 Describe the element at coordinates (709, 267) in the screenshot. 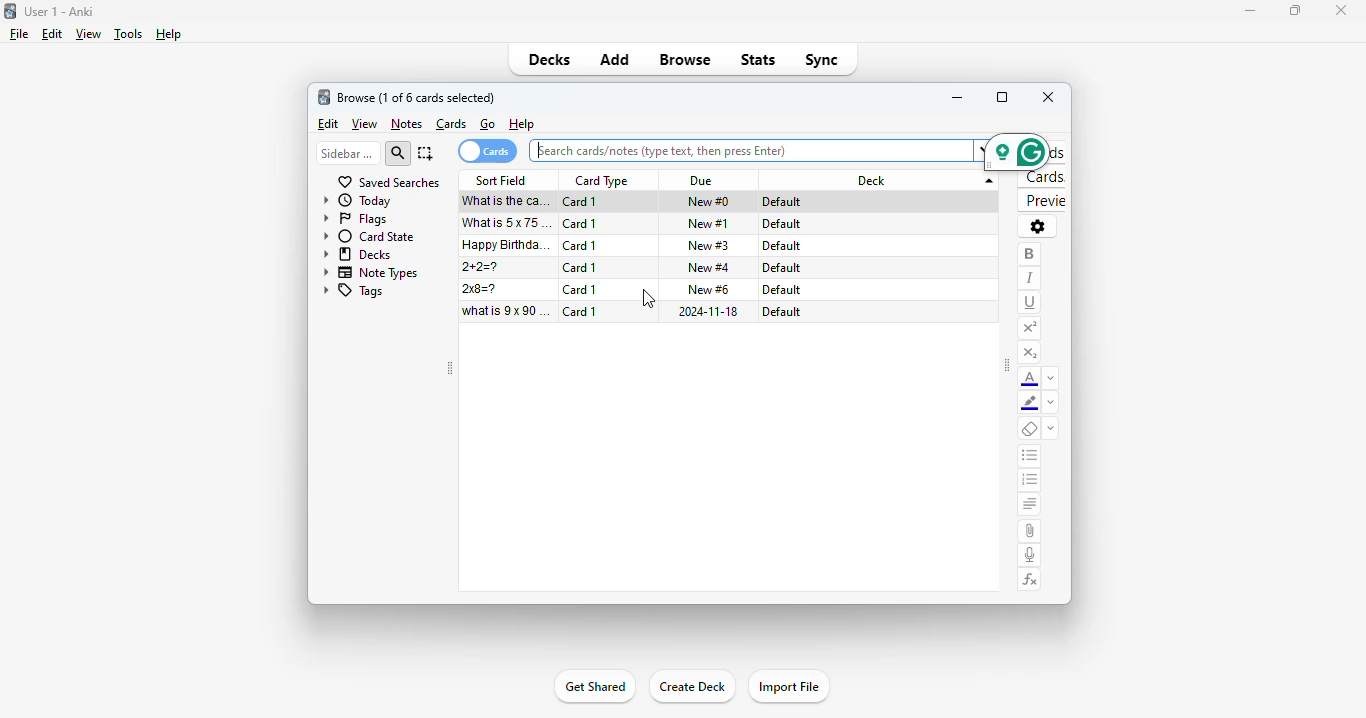

I see `new #4` at that location.